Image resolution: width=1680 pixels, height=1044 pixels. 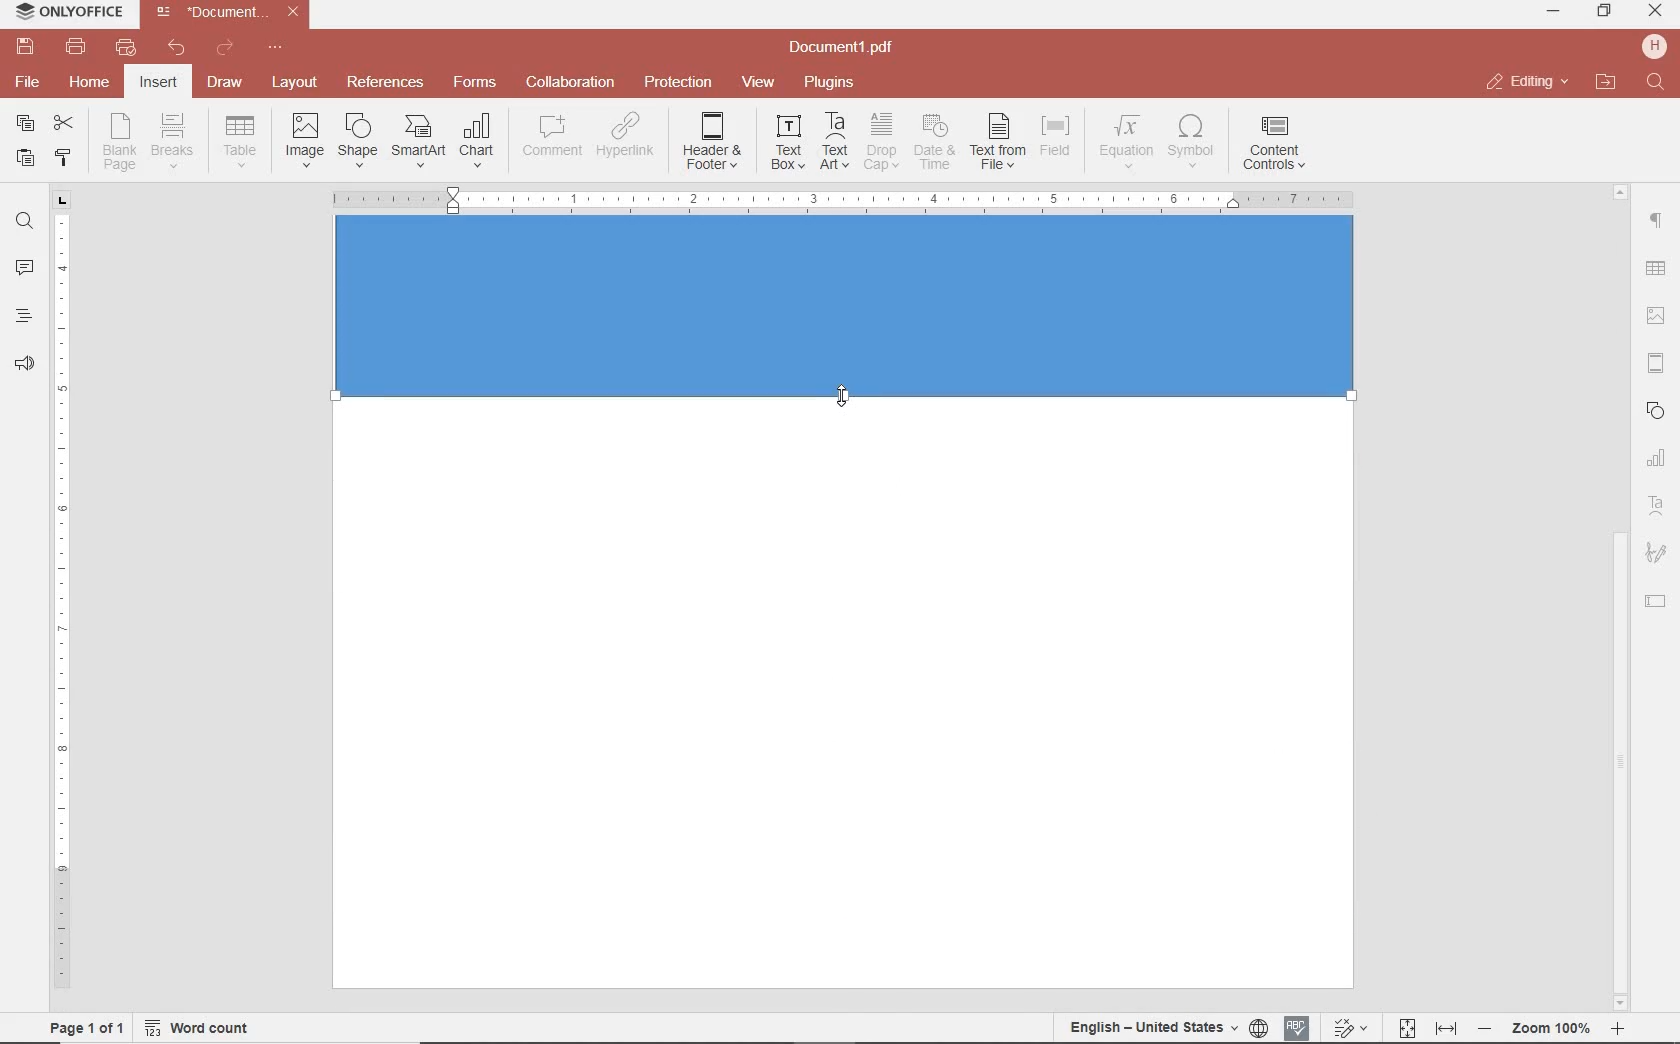 I want to click on copy, so click(x=25, y=125).